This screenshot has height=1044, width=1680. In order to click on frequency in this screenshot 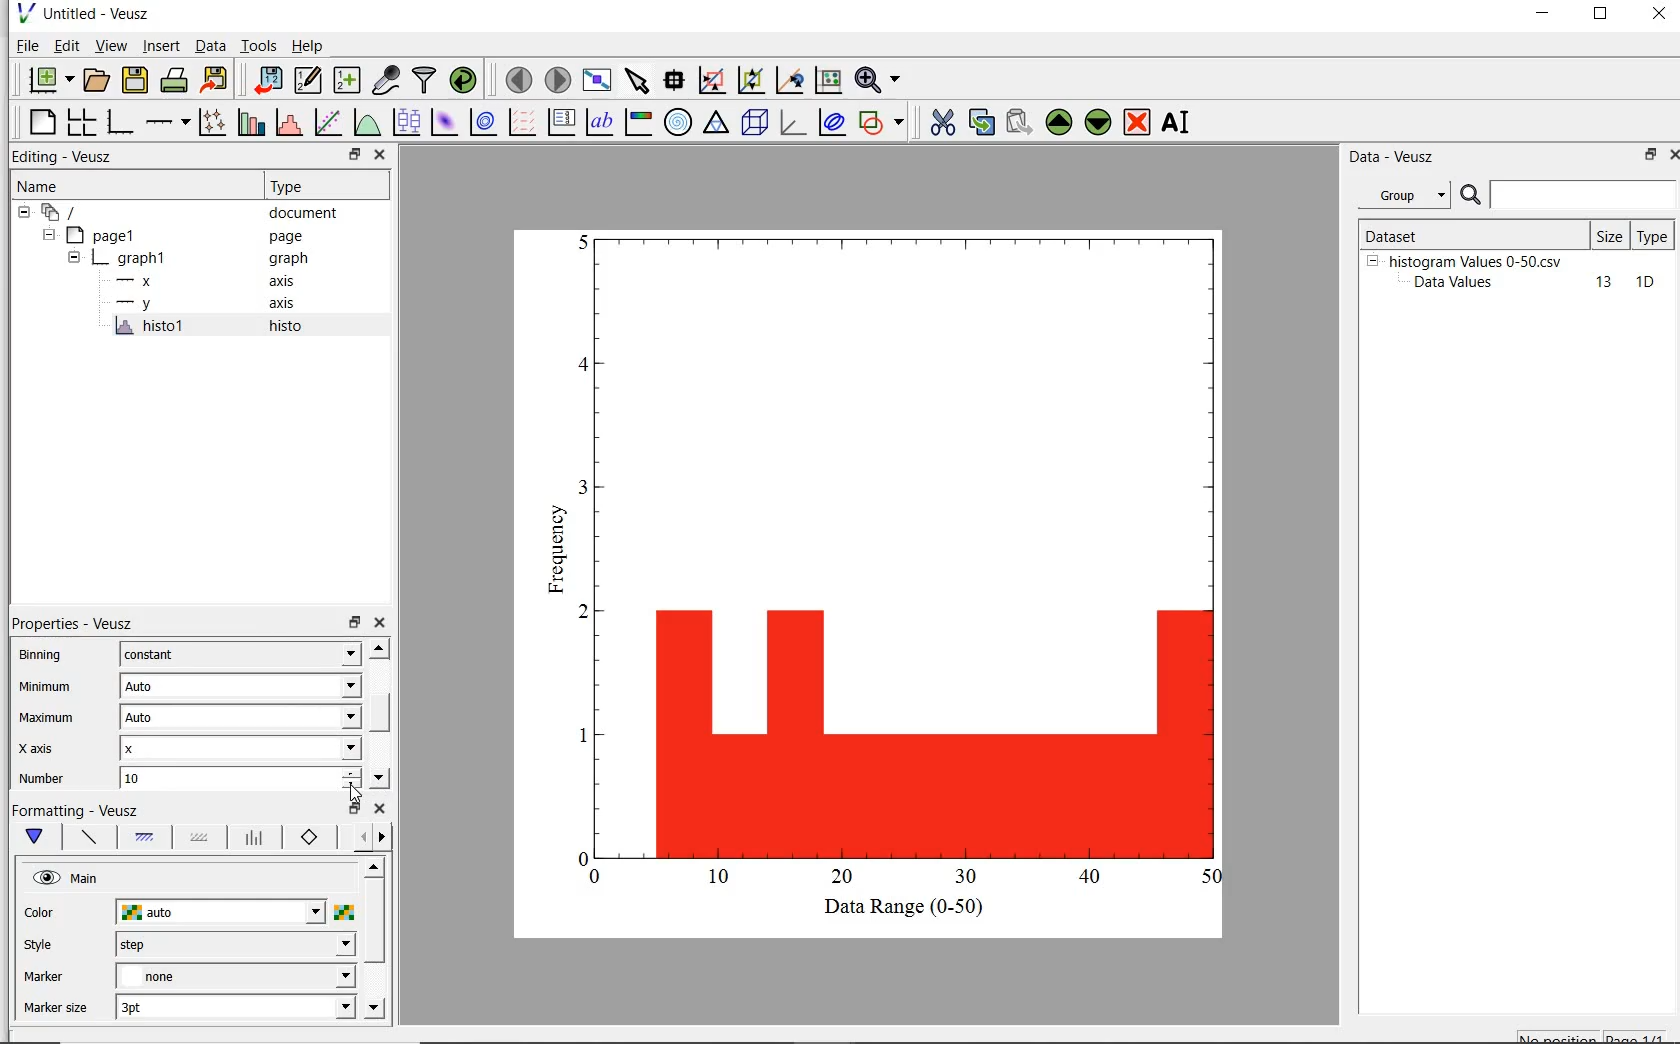, I will do `click(553, 555)`.